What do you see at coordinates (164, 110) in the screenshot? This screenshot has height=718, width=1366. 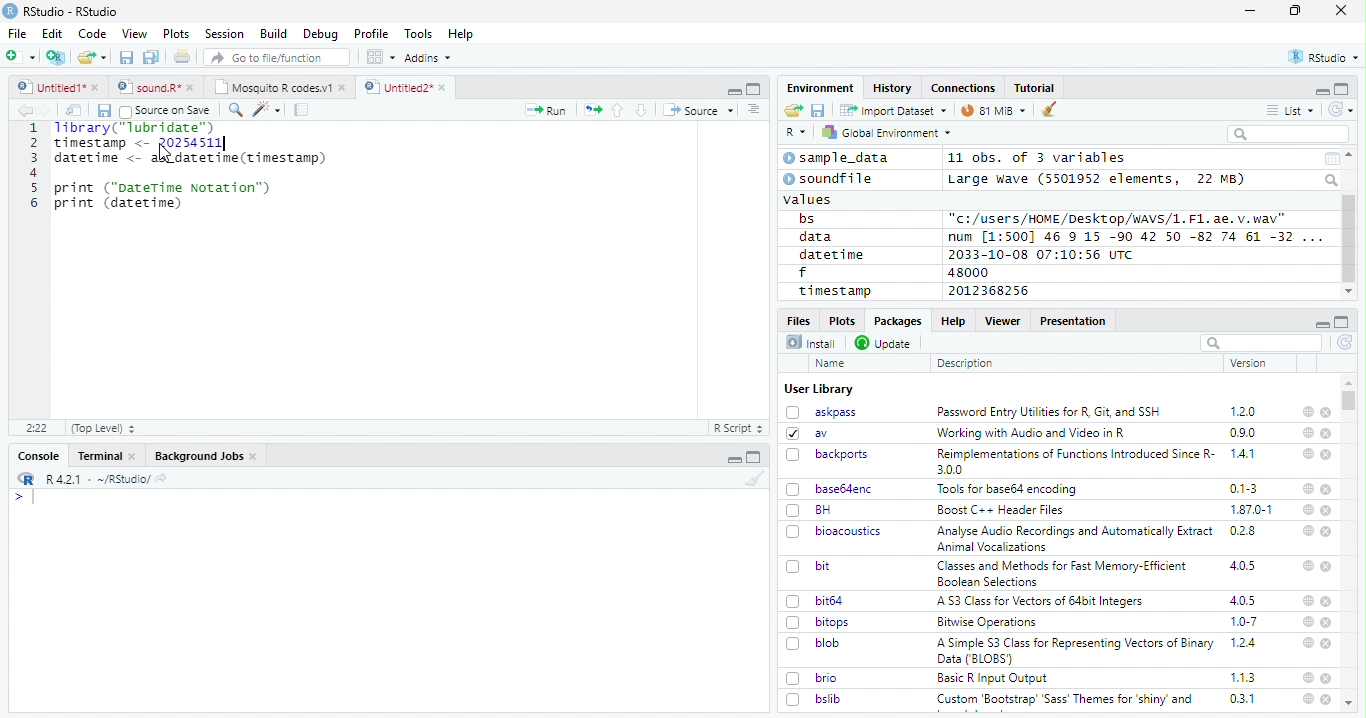 I see `Source on Save` at bounding box center [164, 110].